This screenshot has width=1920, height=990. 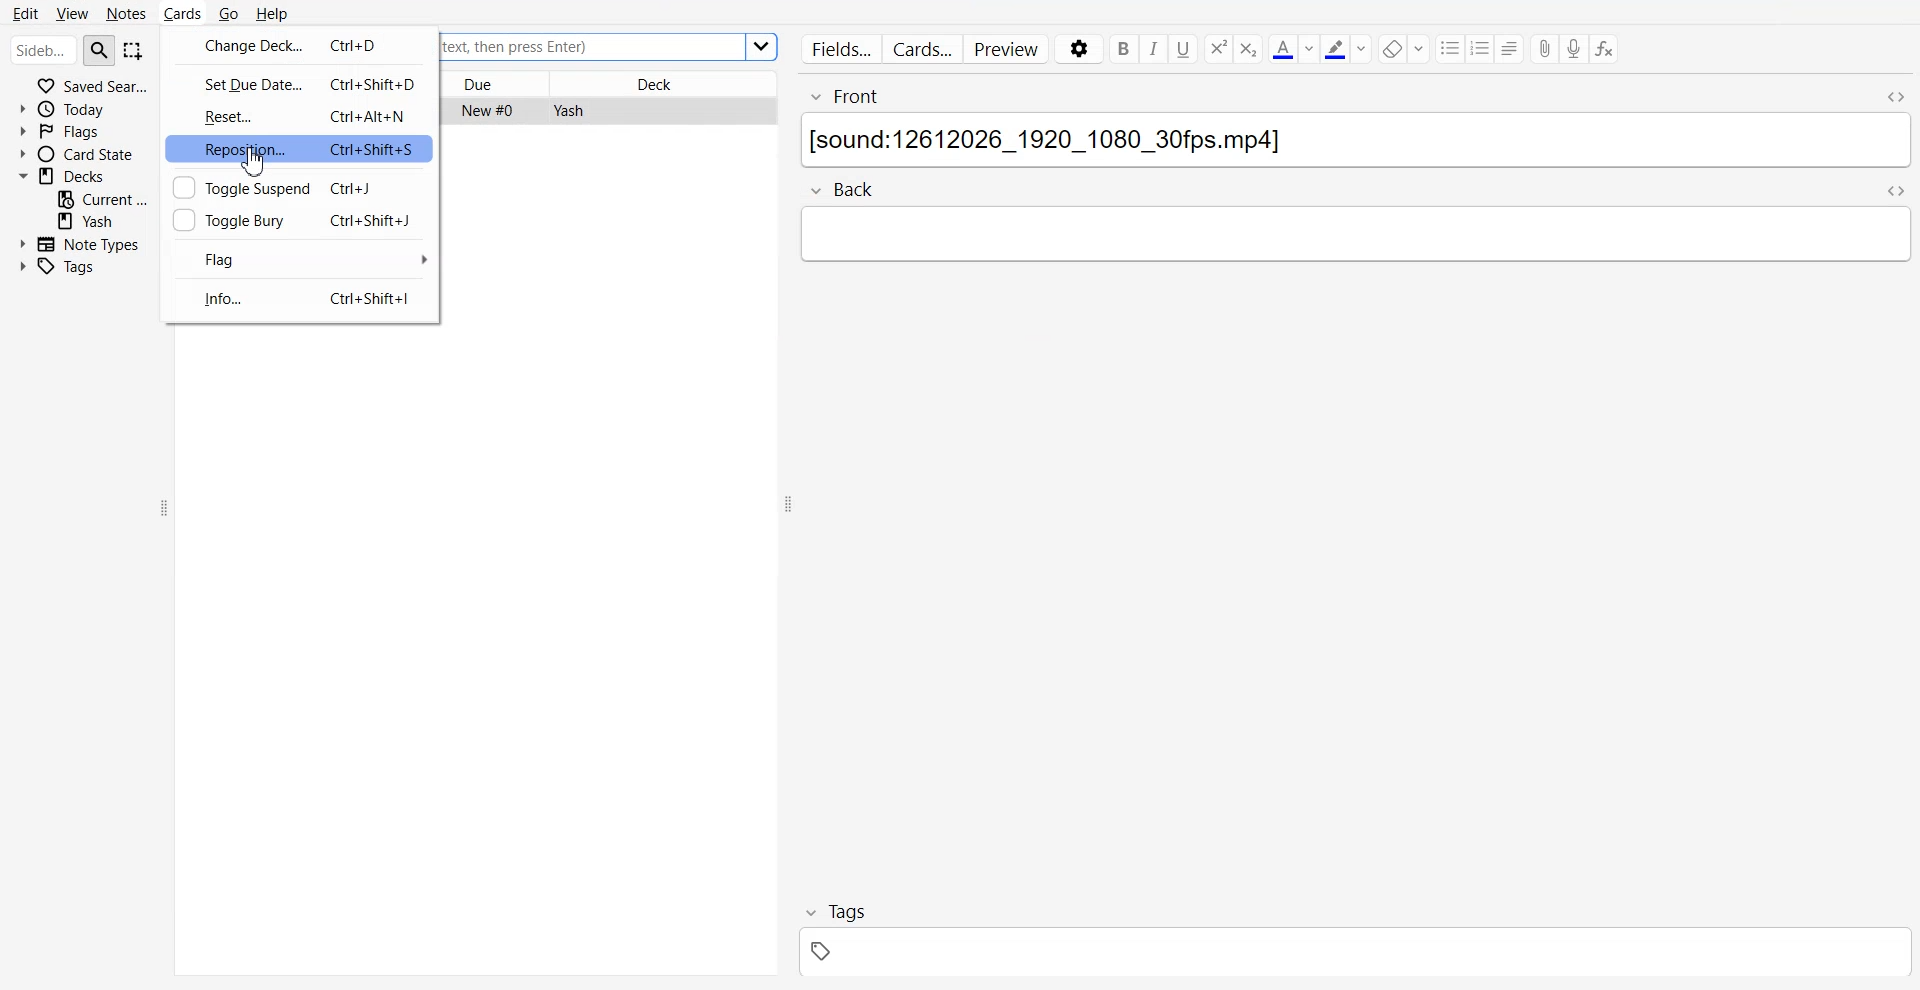 I want to click on Erase Text, so click(x=1404, y=48).